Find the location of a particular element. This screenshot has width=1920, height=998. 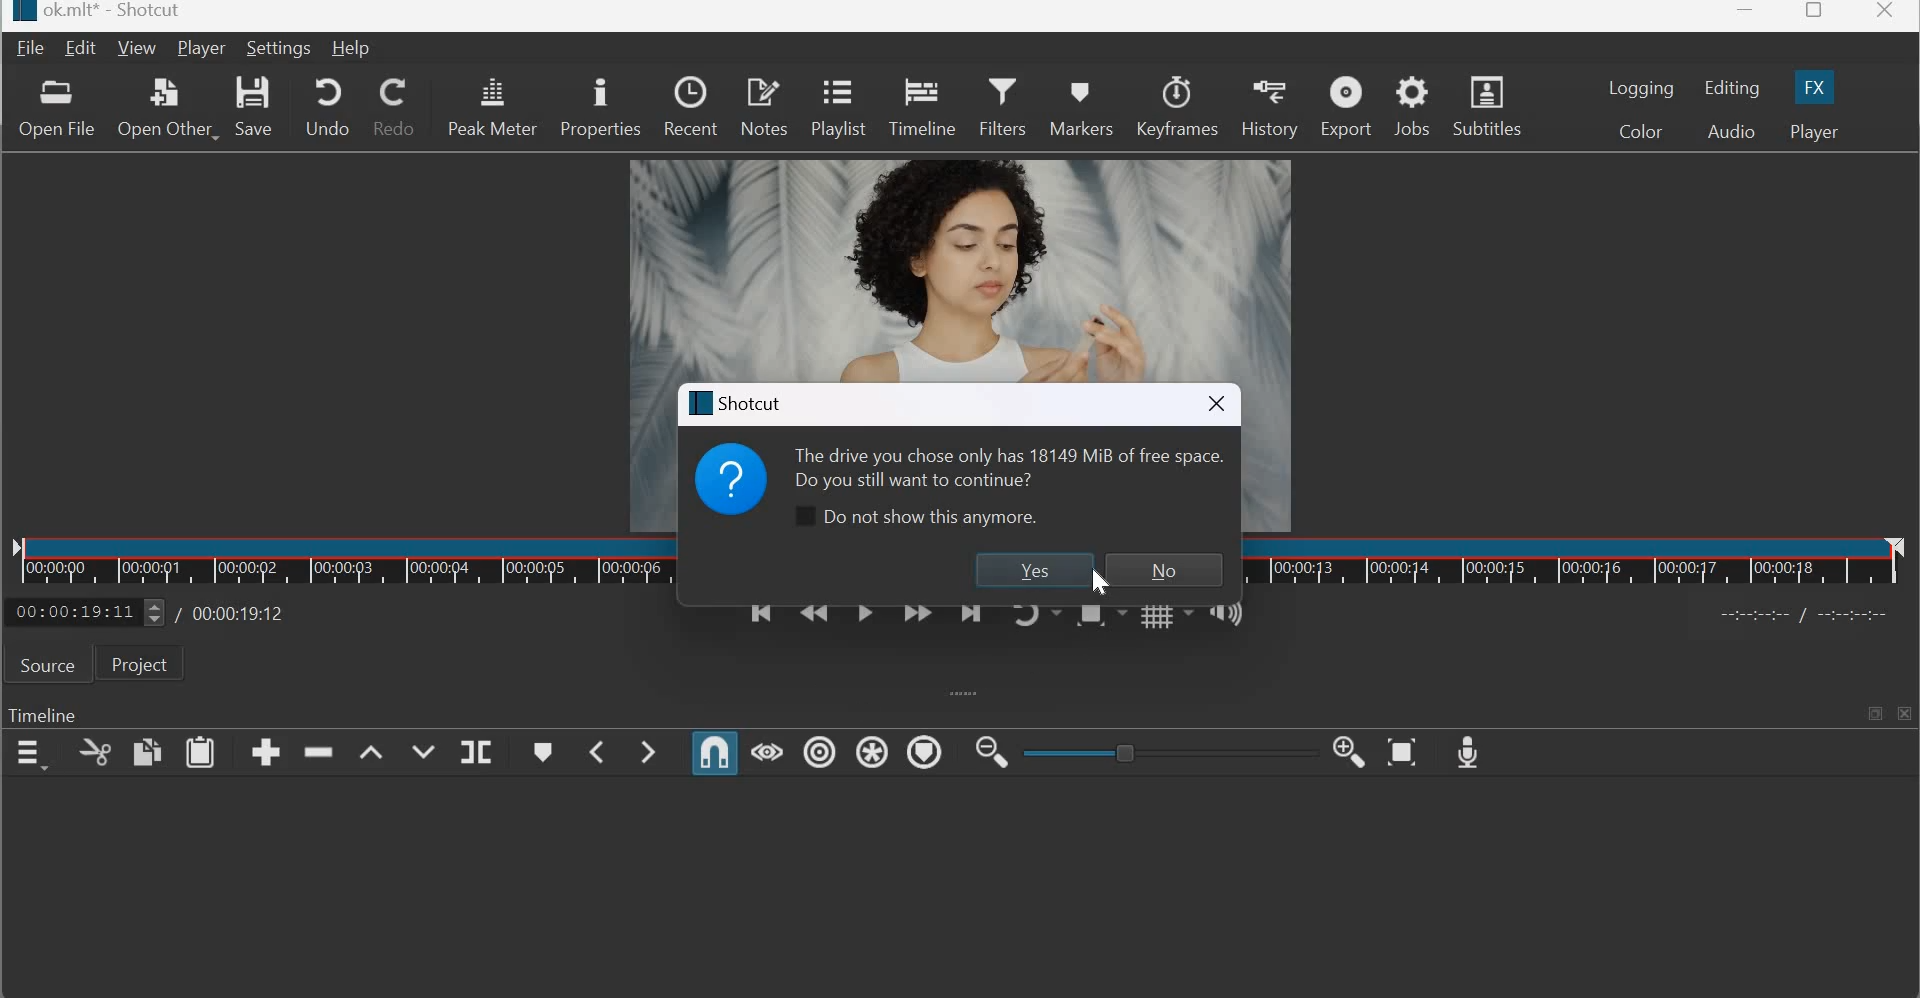

Playlist is located at coordinates (842, 109).